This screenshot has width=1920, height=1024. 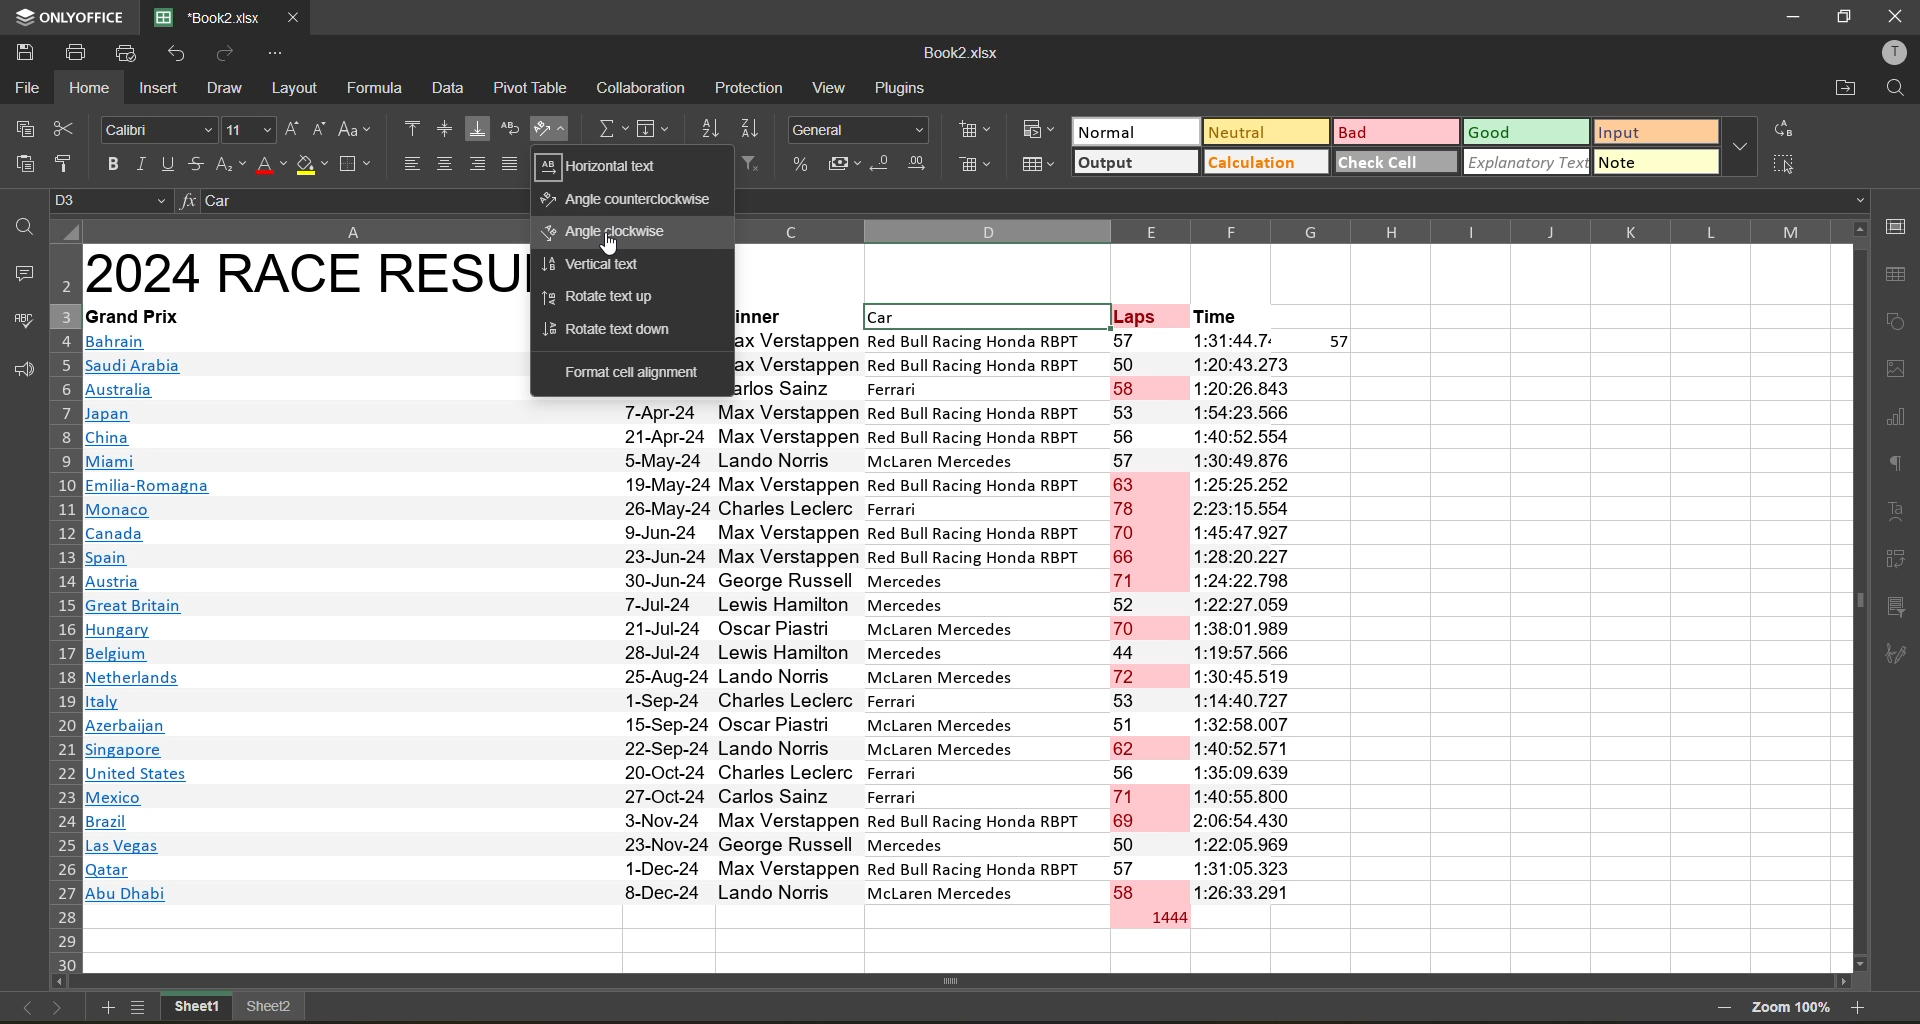 I want to click on strikethrough, so click(x=193, y=163).